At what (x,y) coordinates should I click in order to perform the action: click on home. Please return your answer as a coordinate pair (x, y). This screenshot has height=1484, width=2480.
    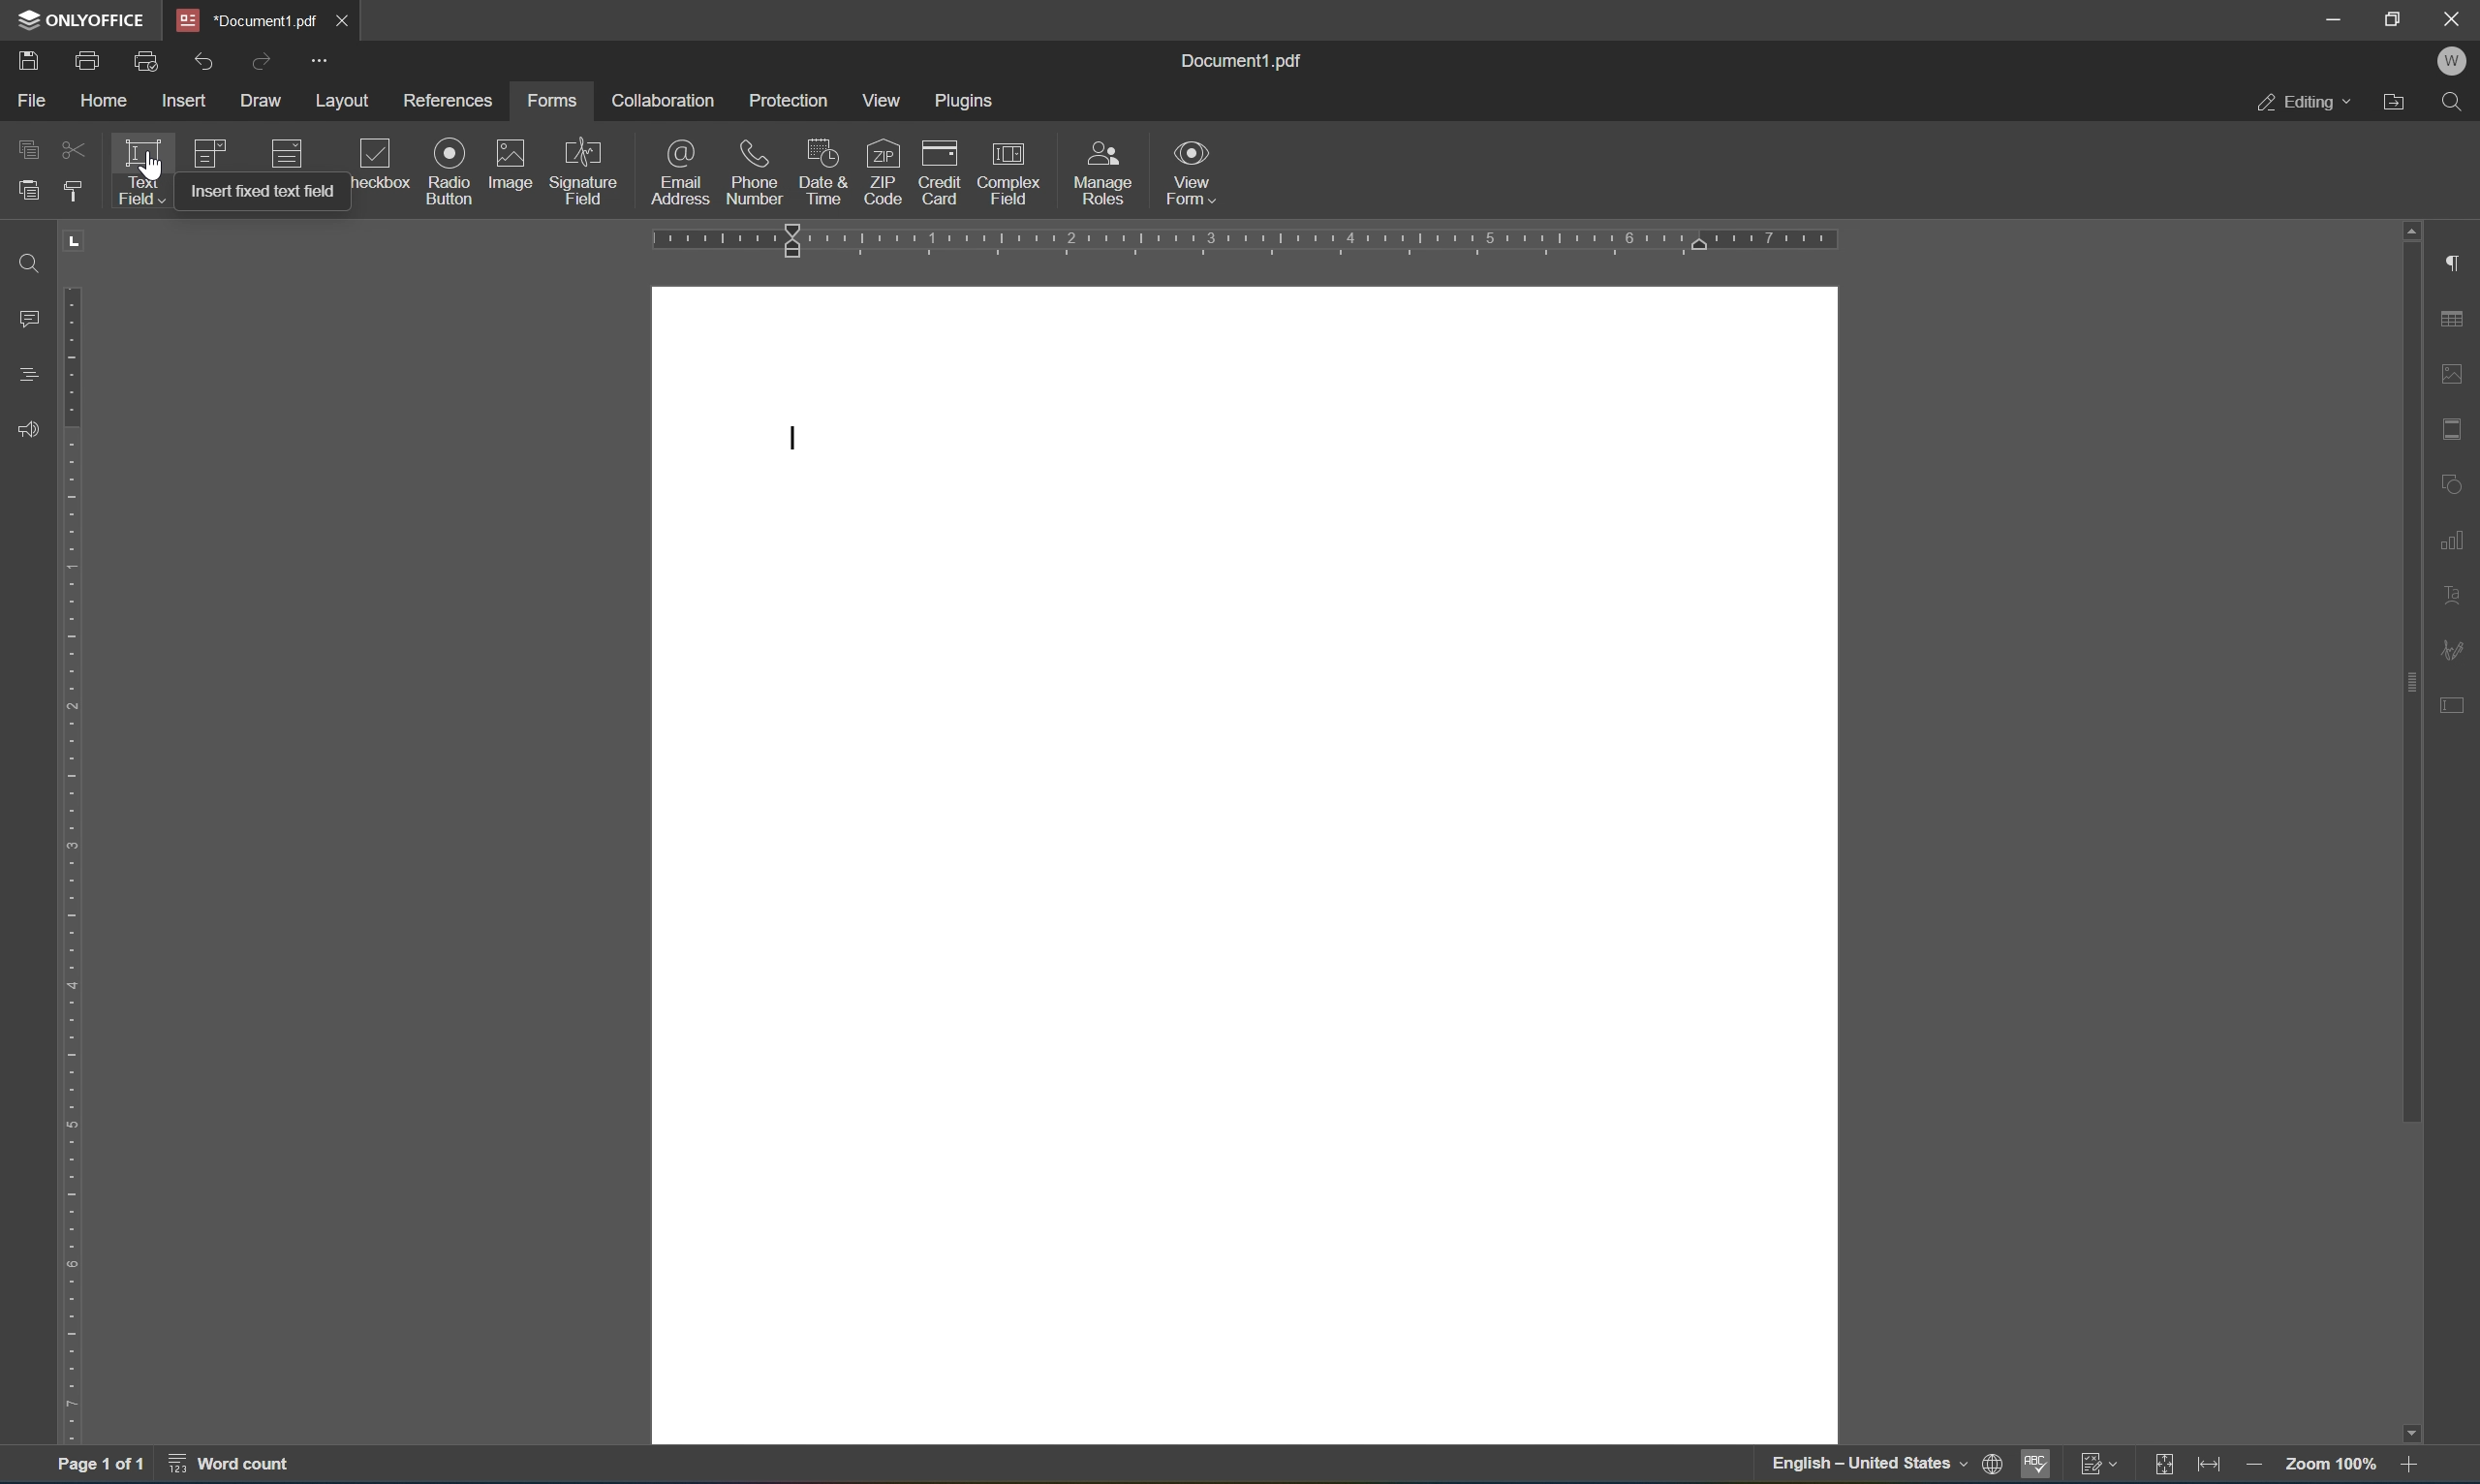
    Looking at the image, I should click on (103, 105).